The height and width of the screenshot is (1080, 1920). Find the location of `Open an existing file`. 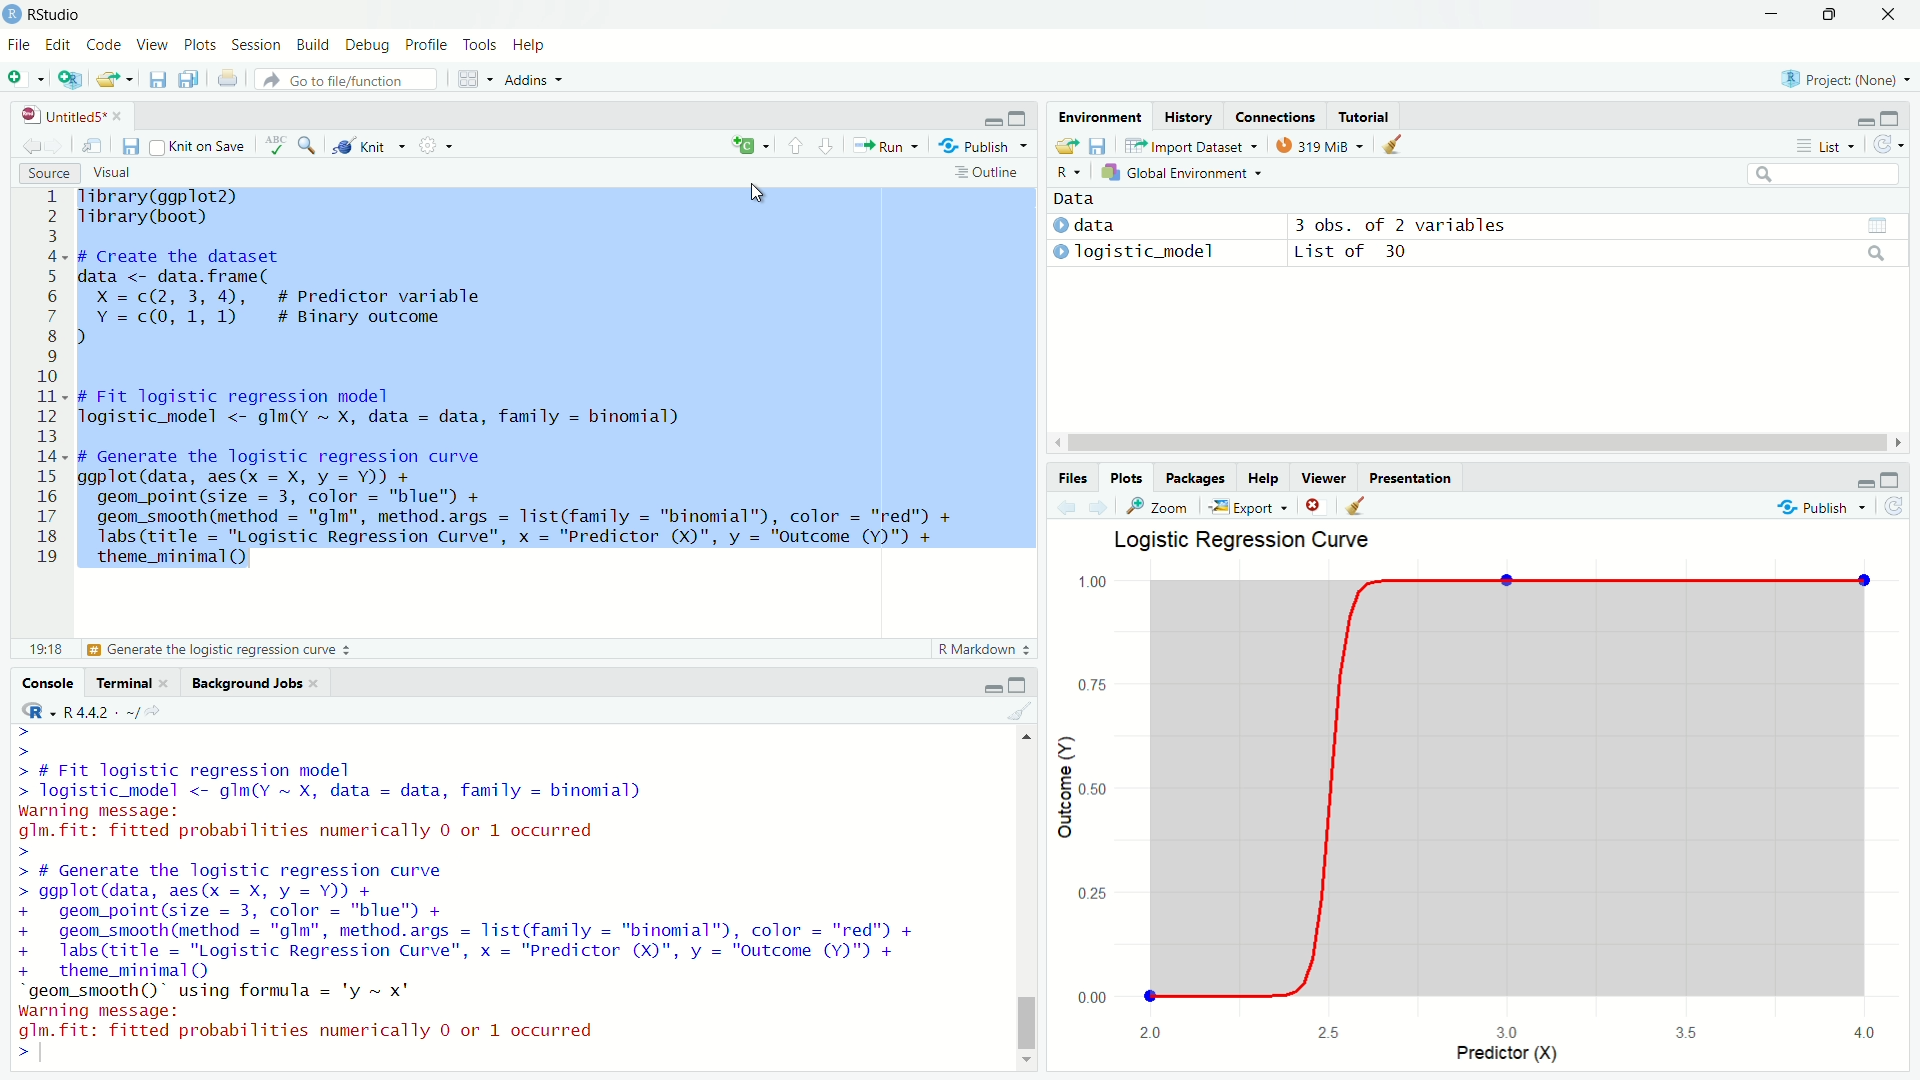

Open an existing file is located at coordinates (106, 80).